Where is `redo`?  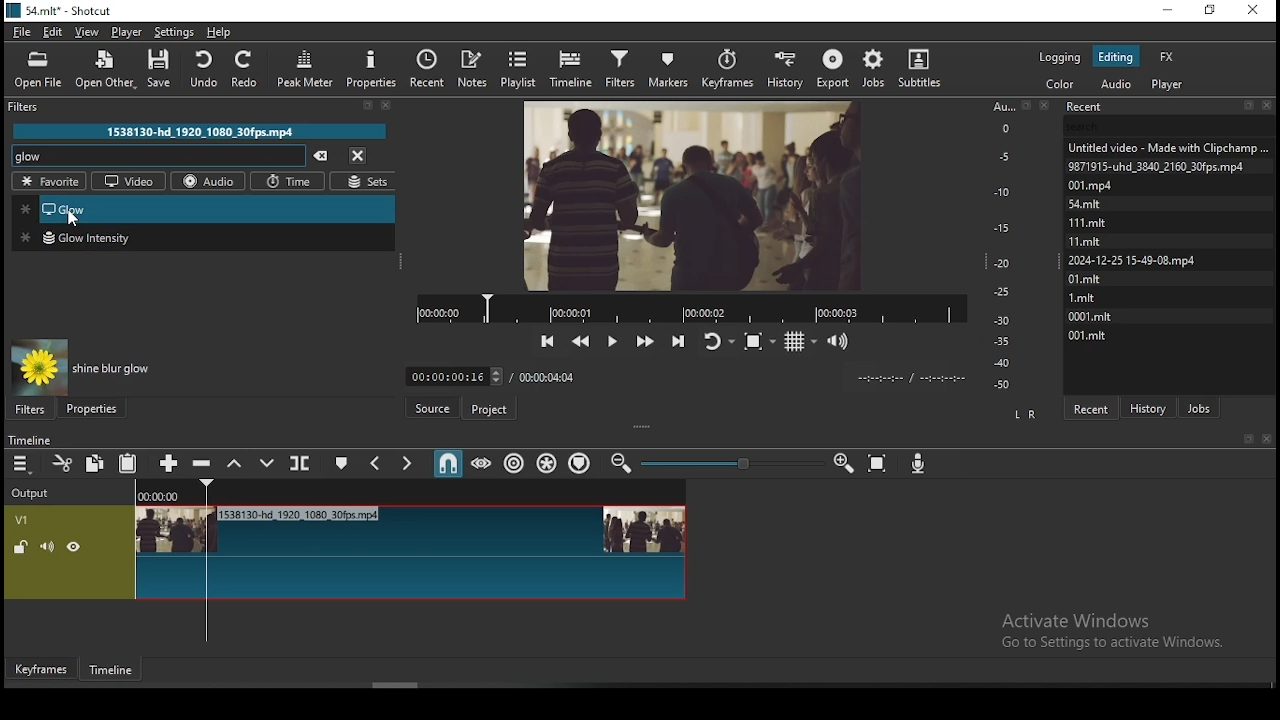
redo is located at coordinates (246, 68).